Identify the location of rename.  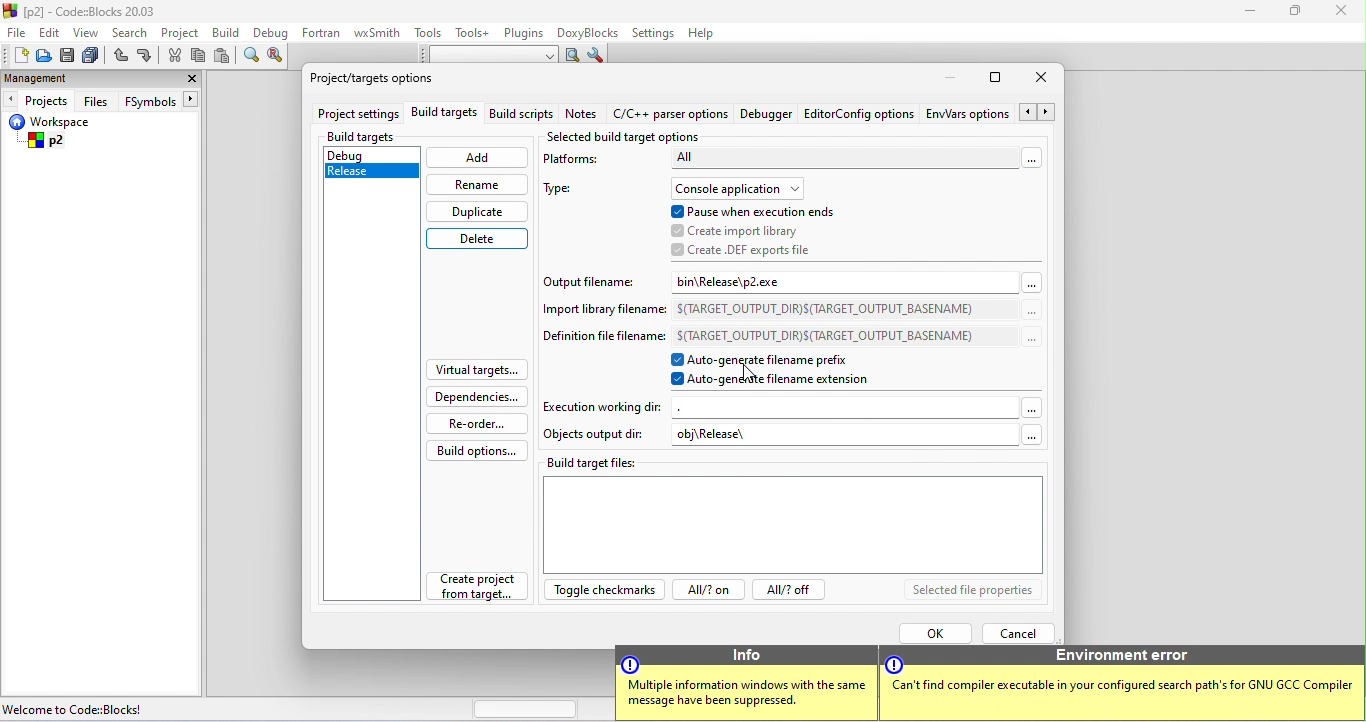
(476, 184).